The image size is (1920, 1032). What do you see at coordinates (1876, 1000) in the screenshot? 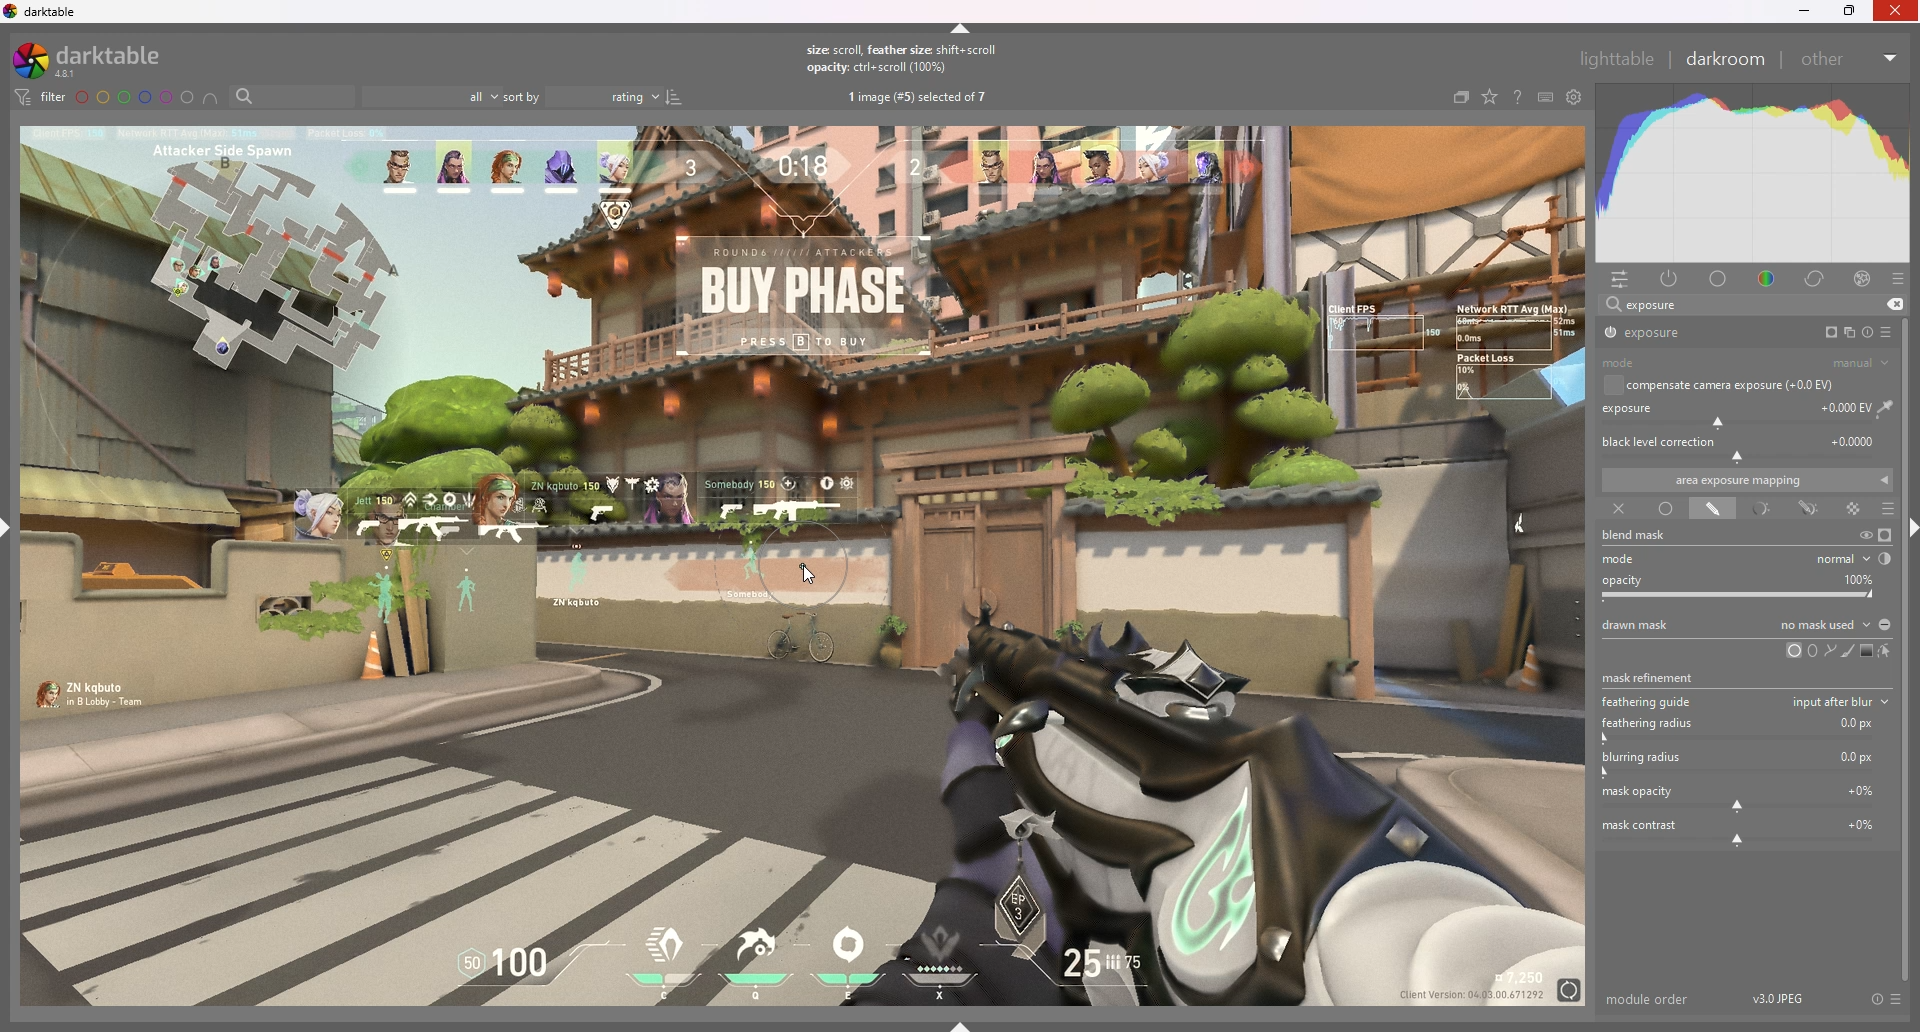
I see `reset` at bounding box center [1876, 1000].